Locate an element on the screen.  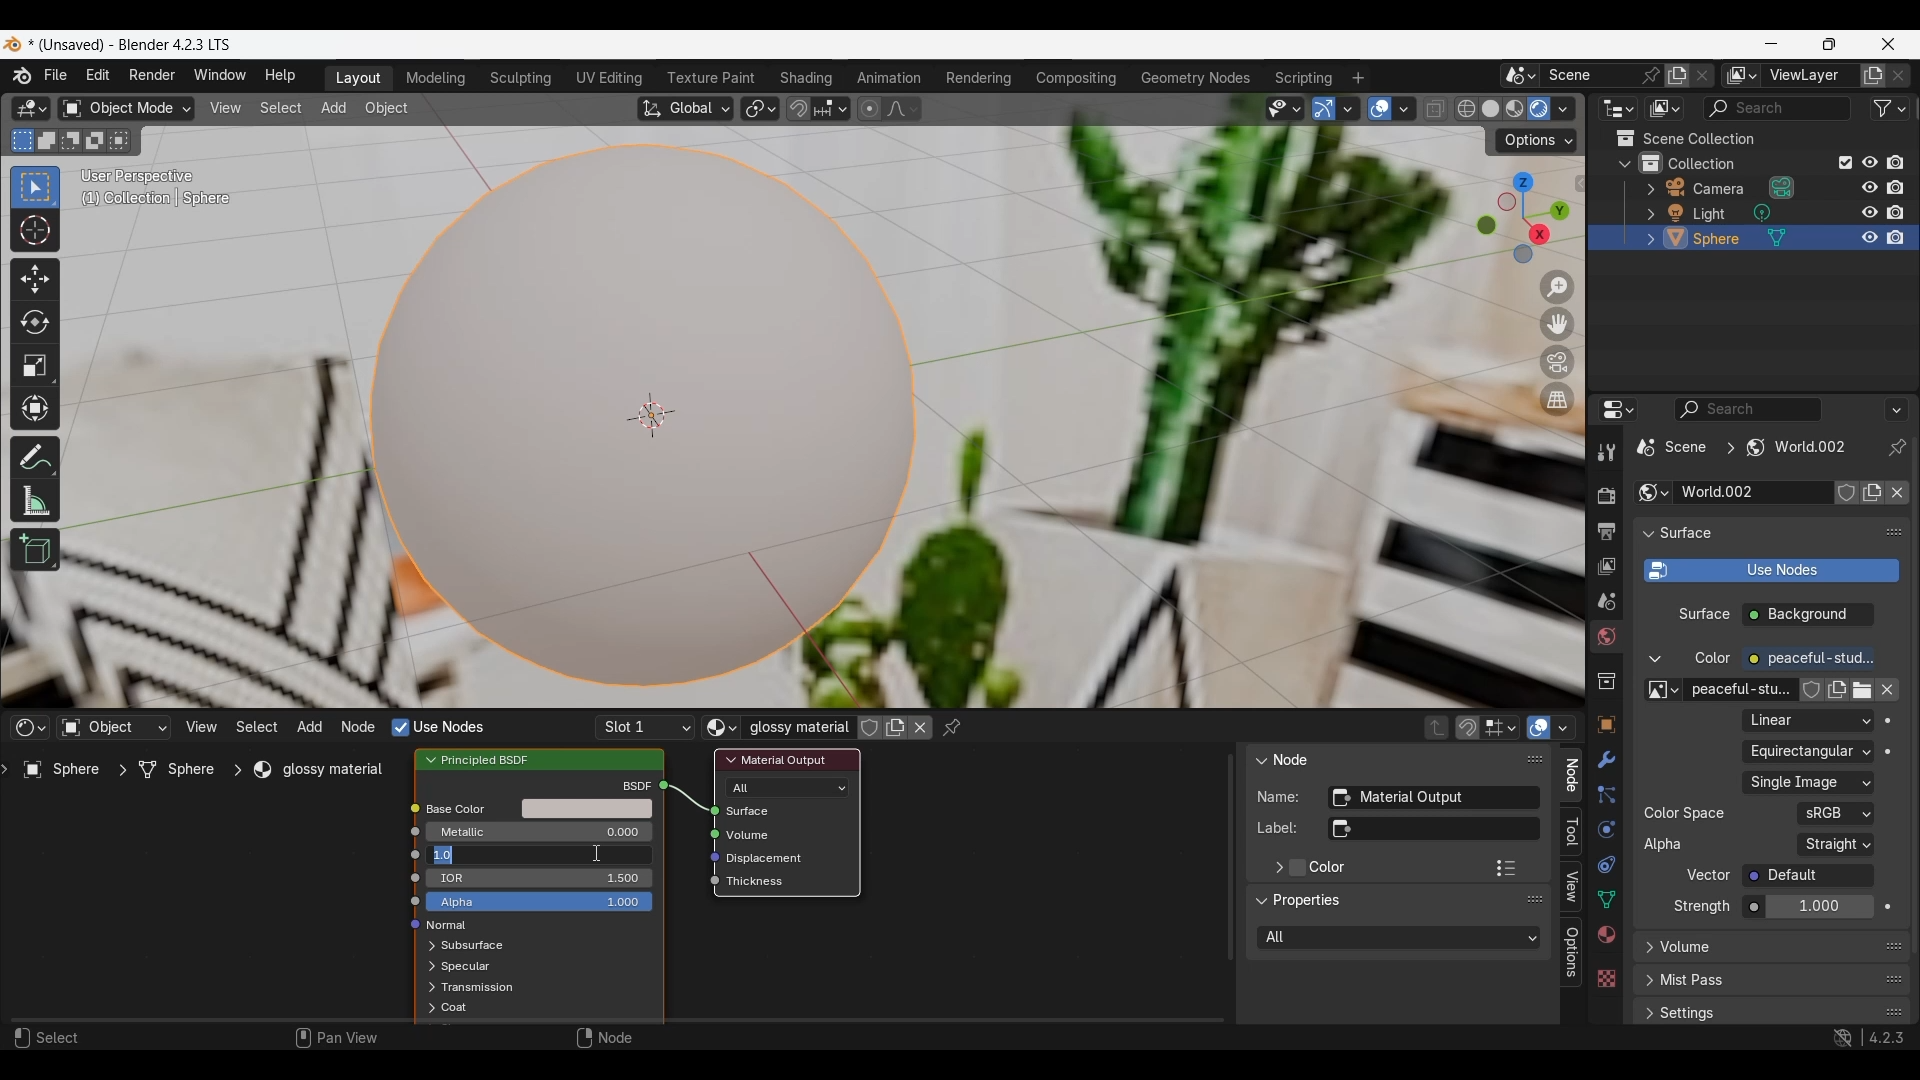
Physics properties is located at coordinates (1606, 828).